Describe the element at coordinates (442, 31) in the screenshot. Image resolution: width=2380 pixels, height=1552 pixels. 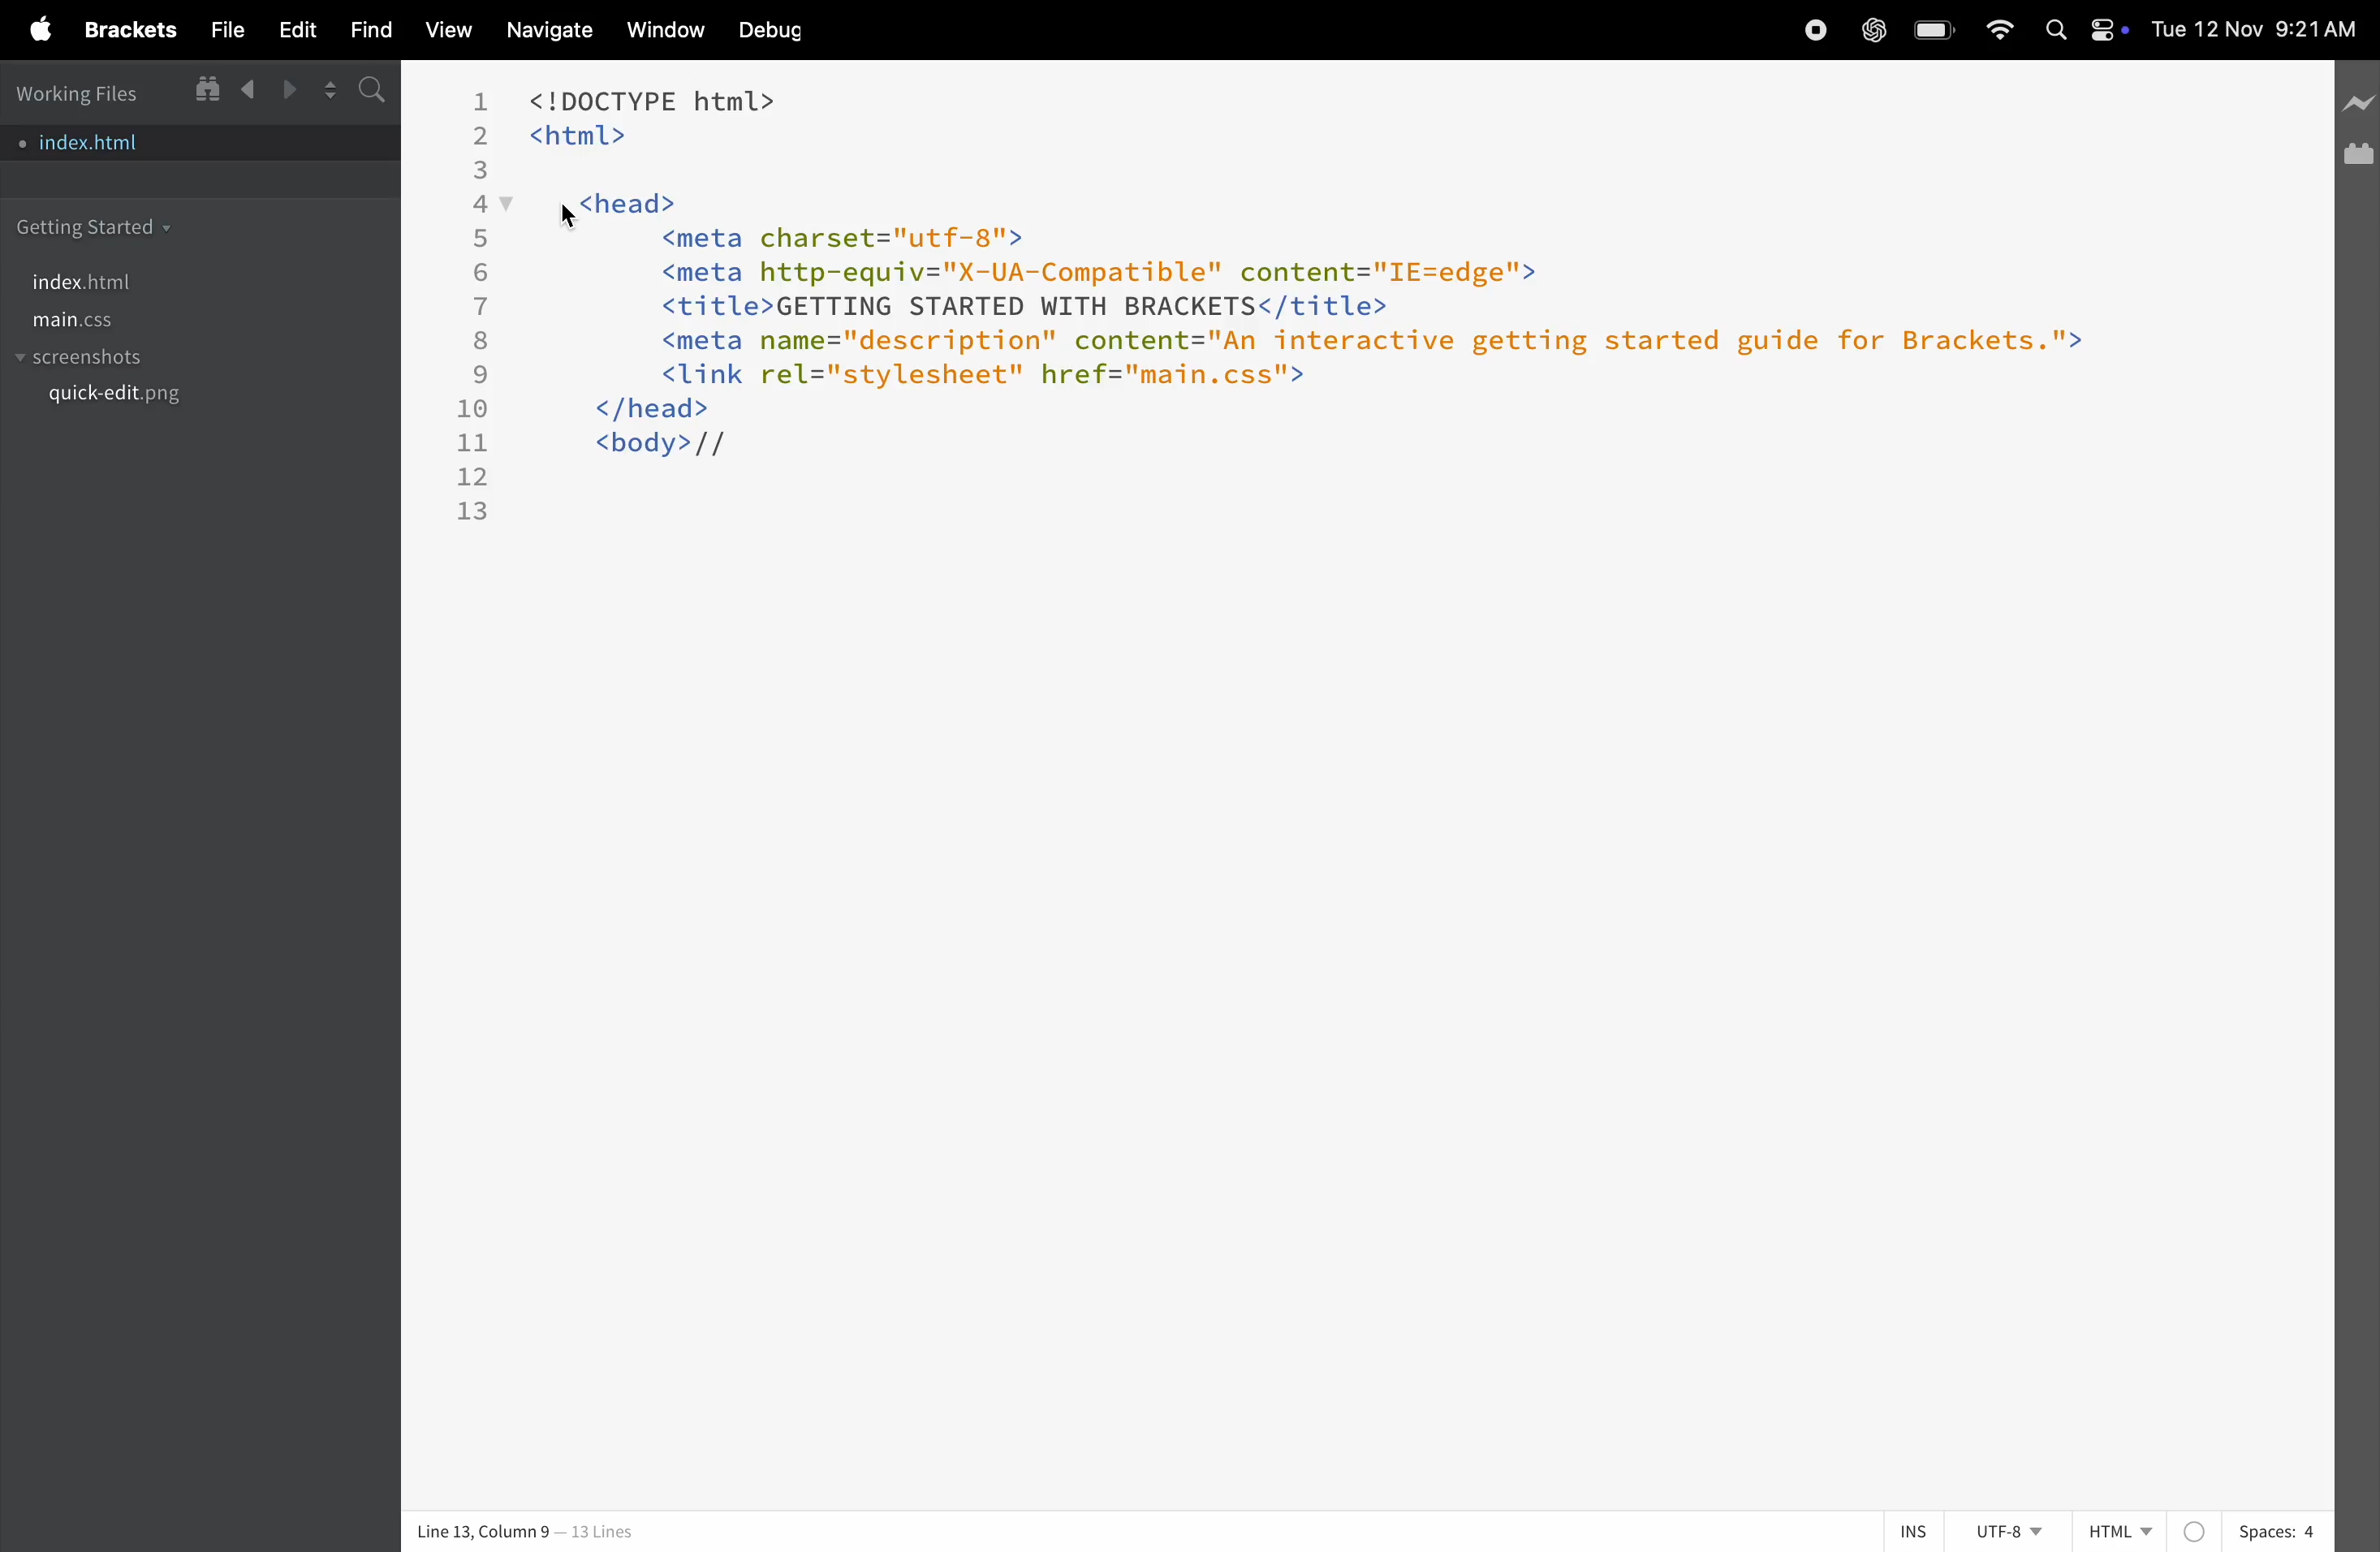
I see `view` at that location.